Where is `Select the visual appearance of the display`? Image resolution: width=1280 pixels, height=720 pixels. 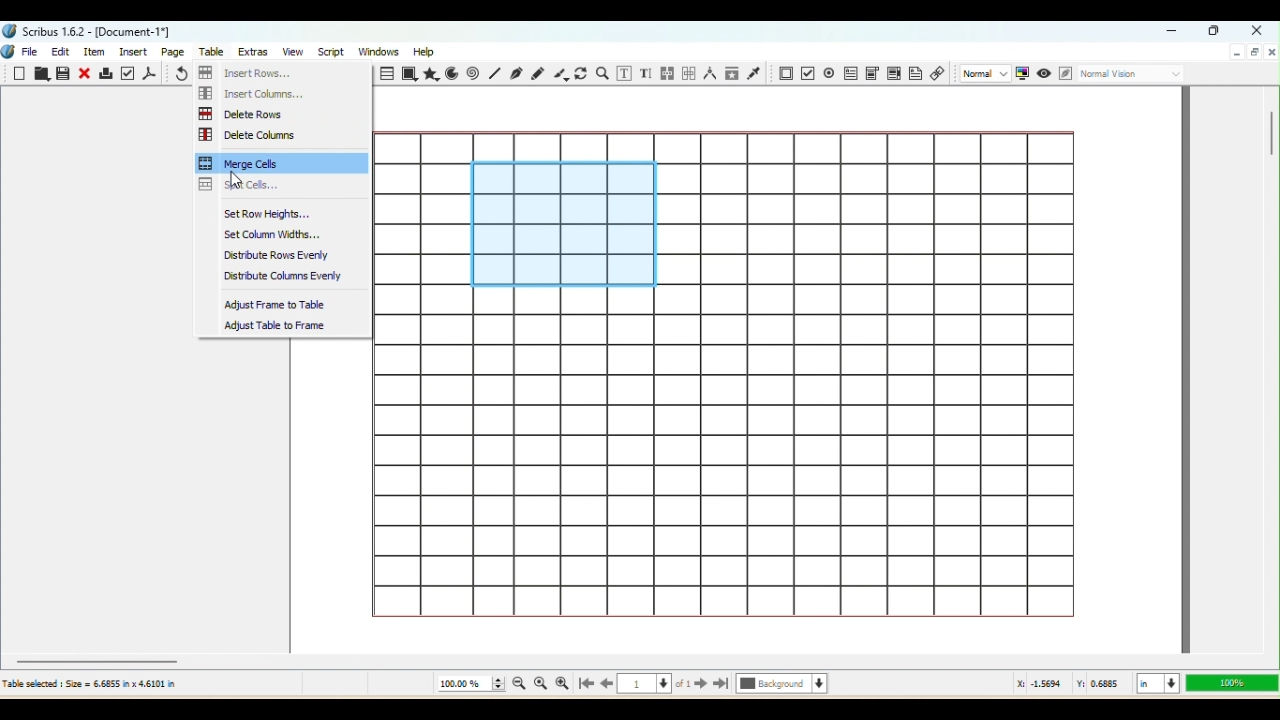
Select the visual appearance of the display is located at coordinates (1133, 75).